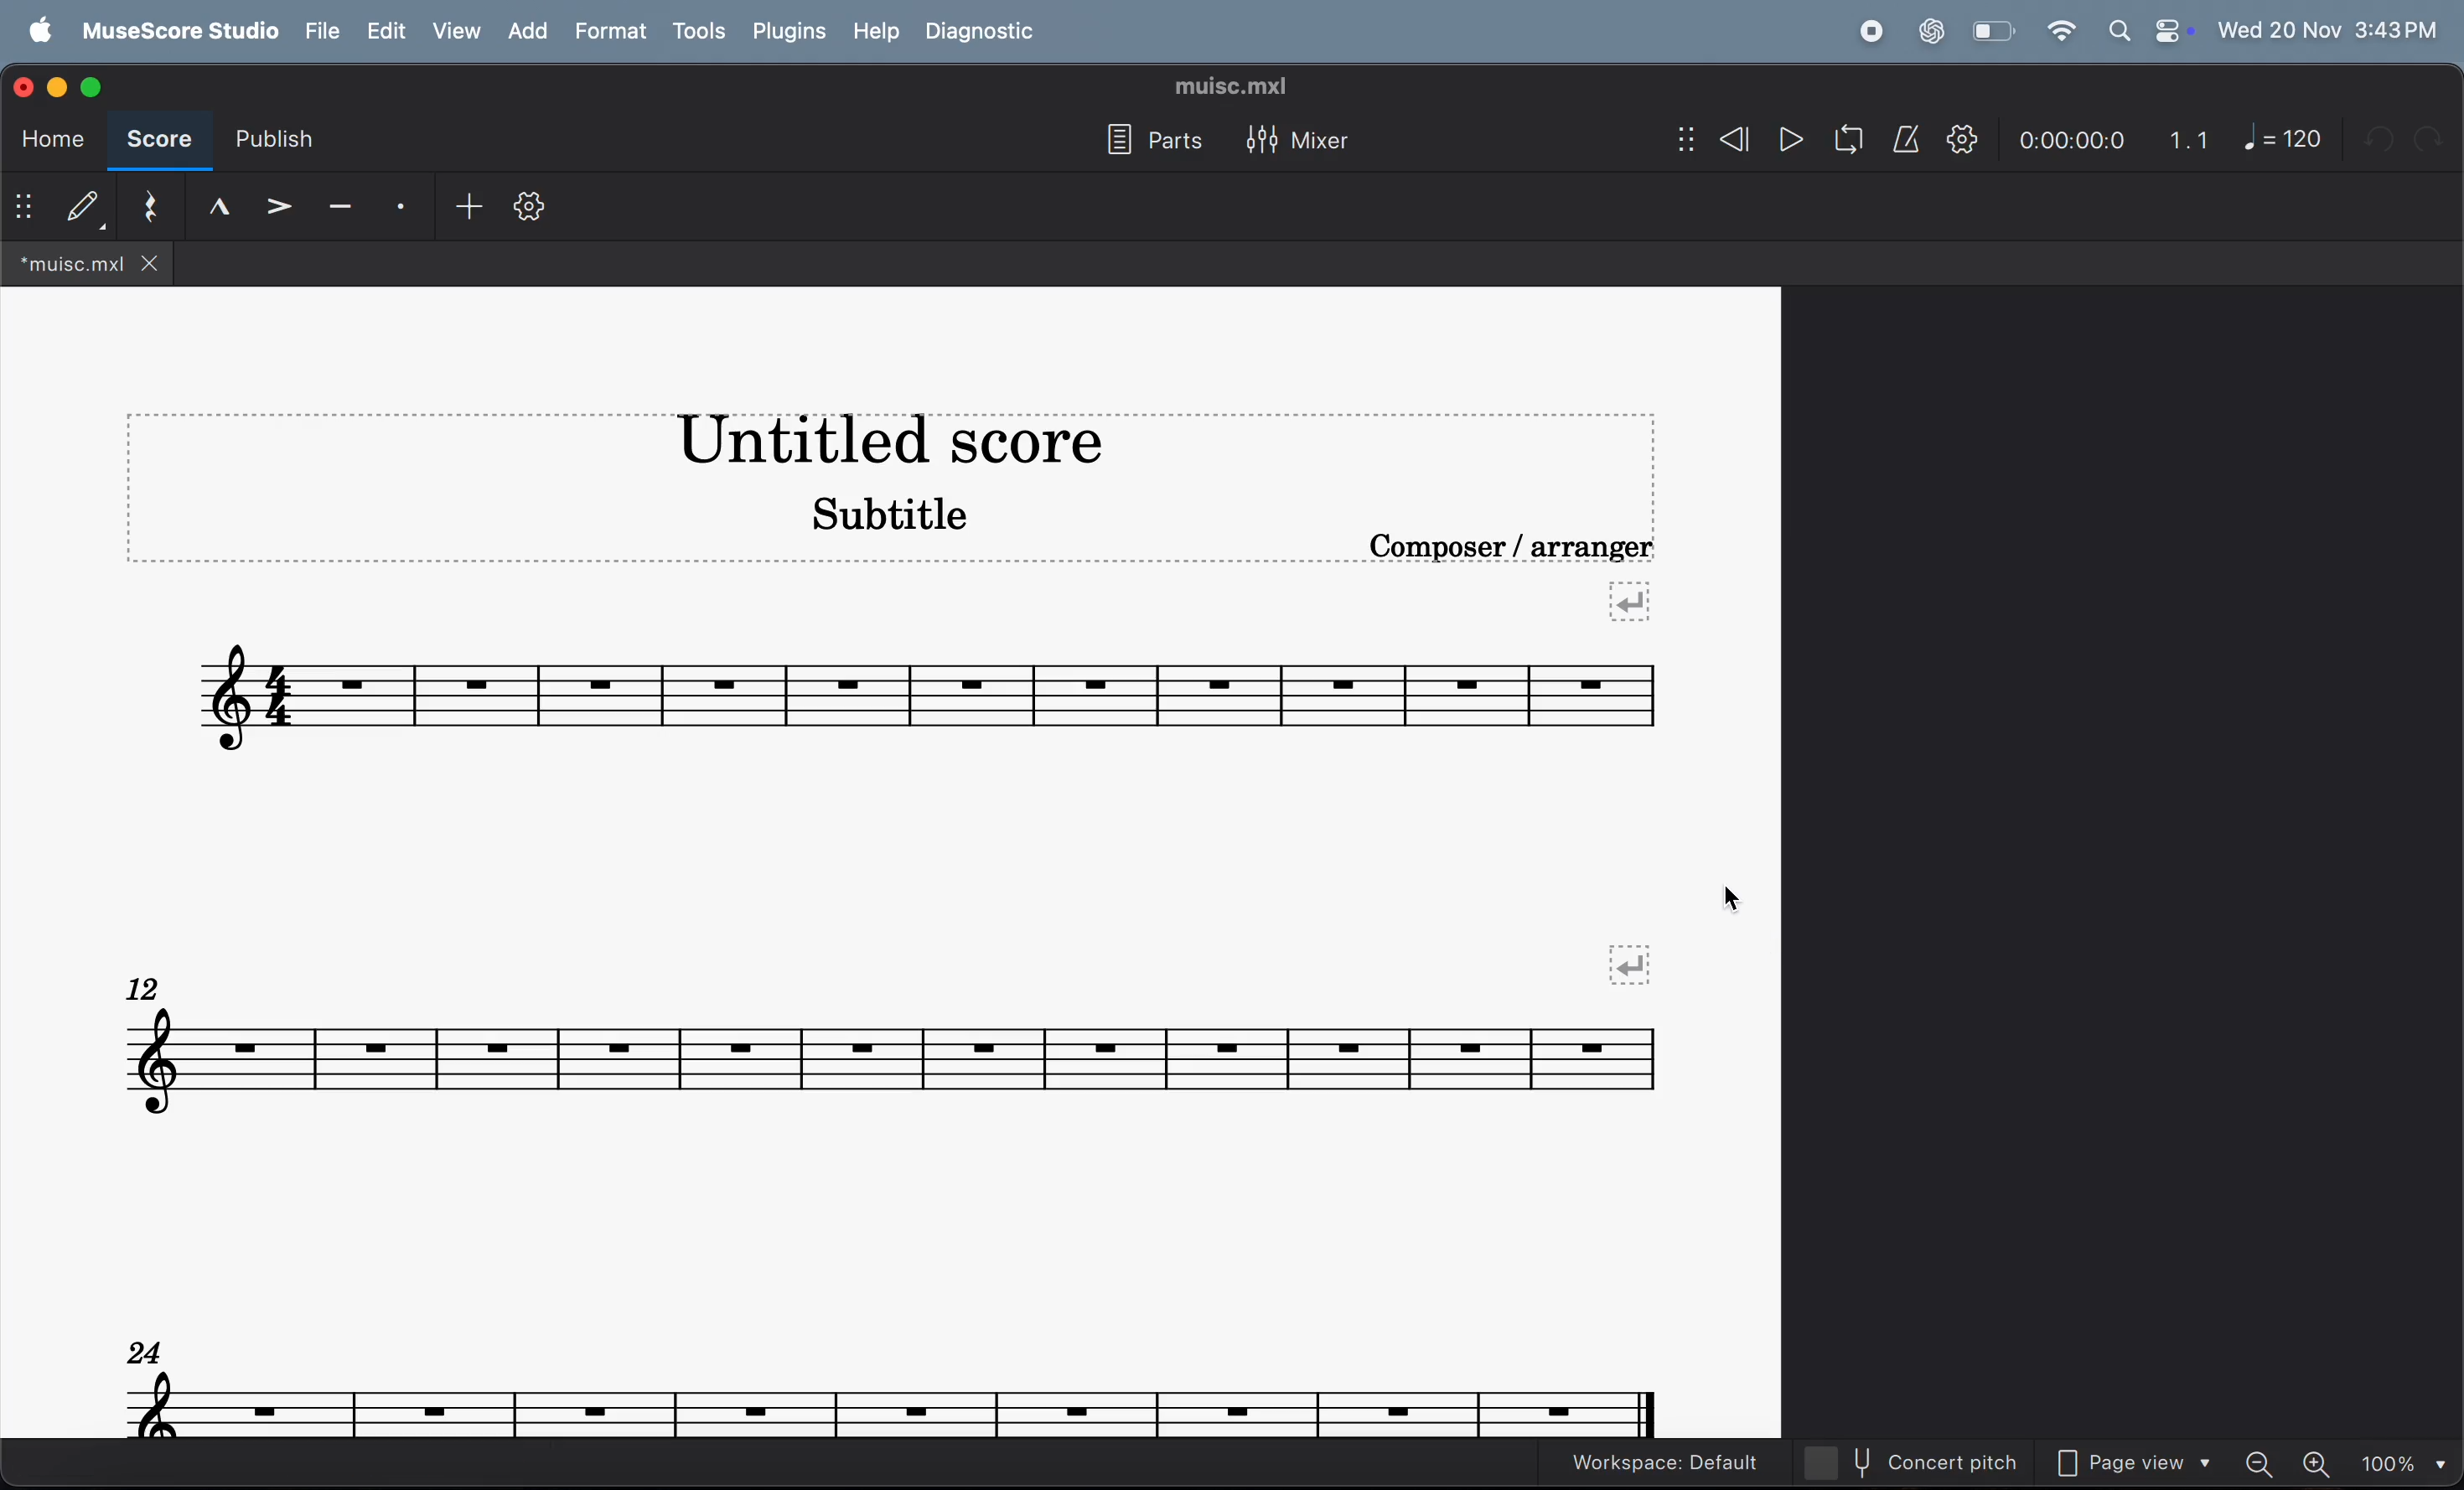 The image size is (2464, 1490). What do you see at coordinates (59, 208) in the screenshot?
I see `step time` at bounding box center [59, 208].